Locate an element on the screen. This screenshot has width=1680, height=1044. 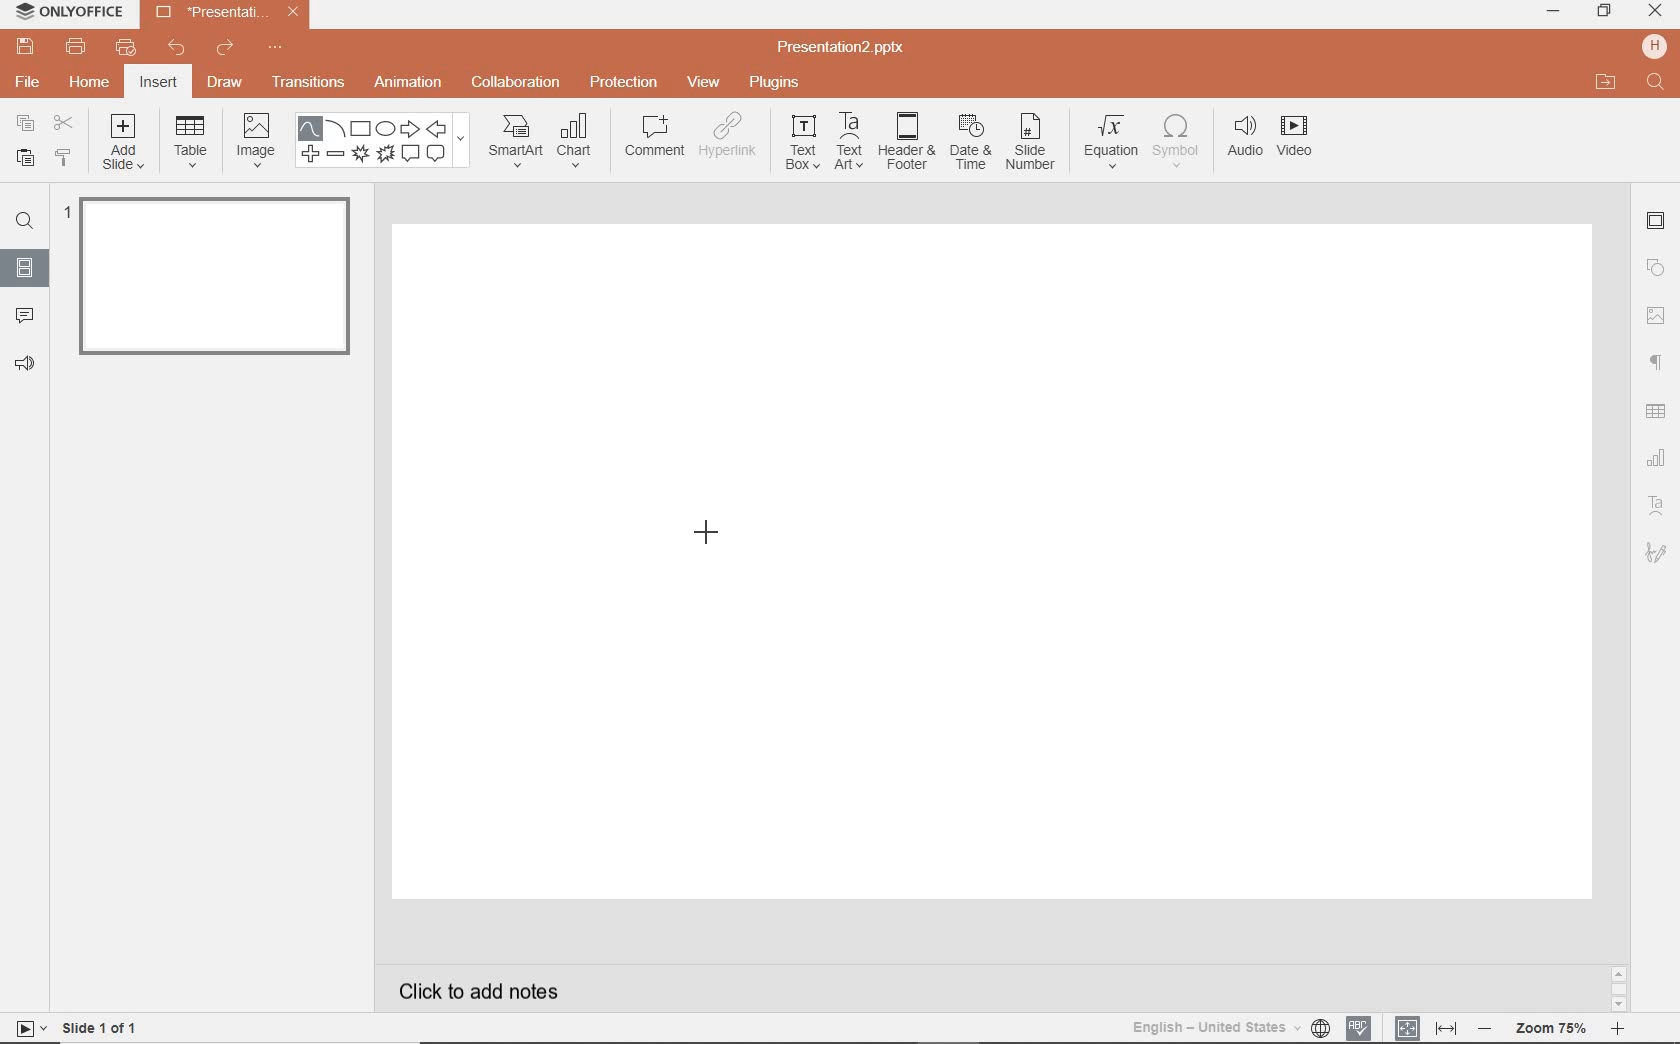
PLUGINS is located at coordinates (774, 83).